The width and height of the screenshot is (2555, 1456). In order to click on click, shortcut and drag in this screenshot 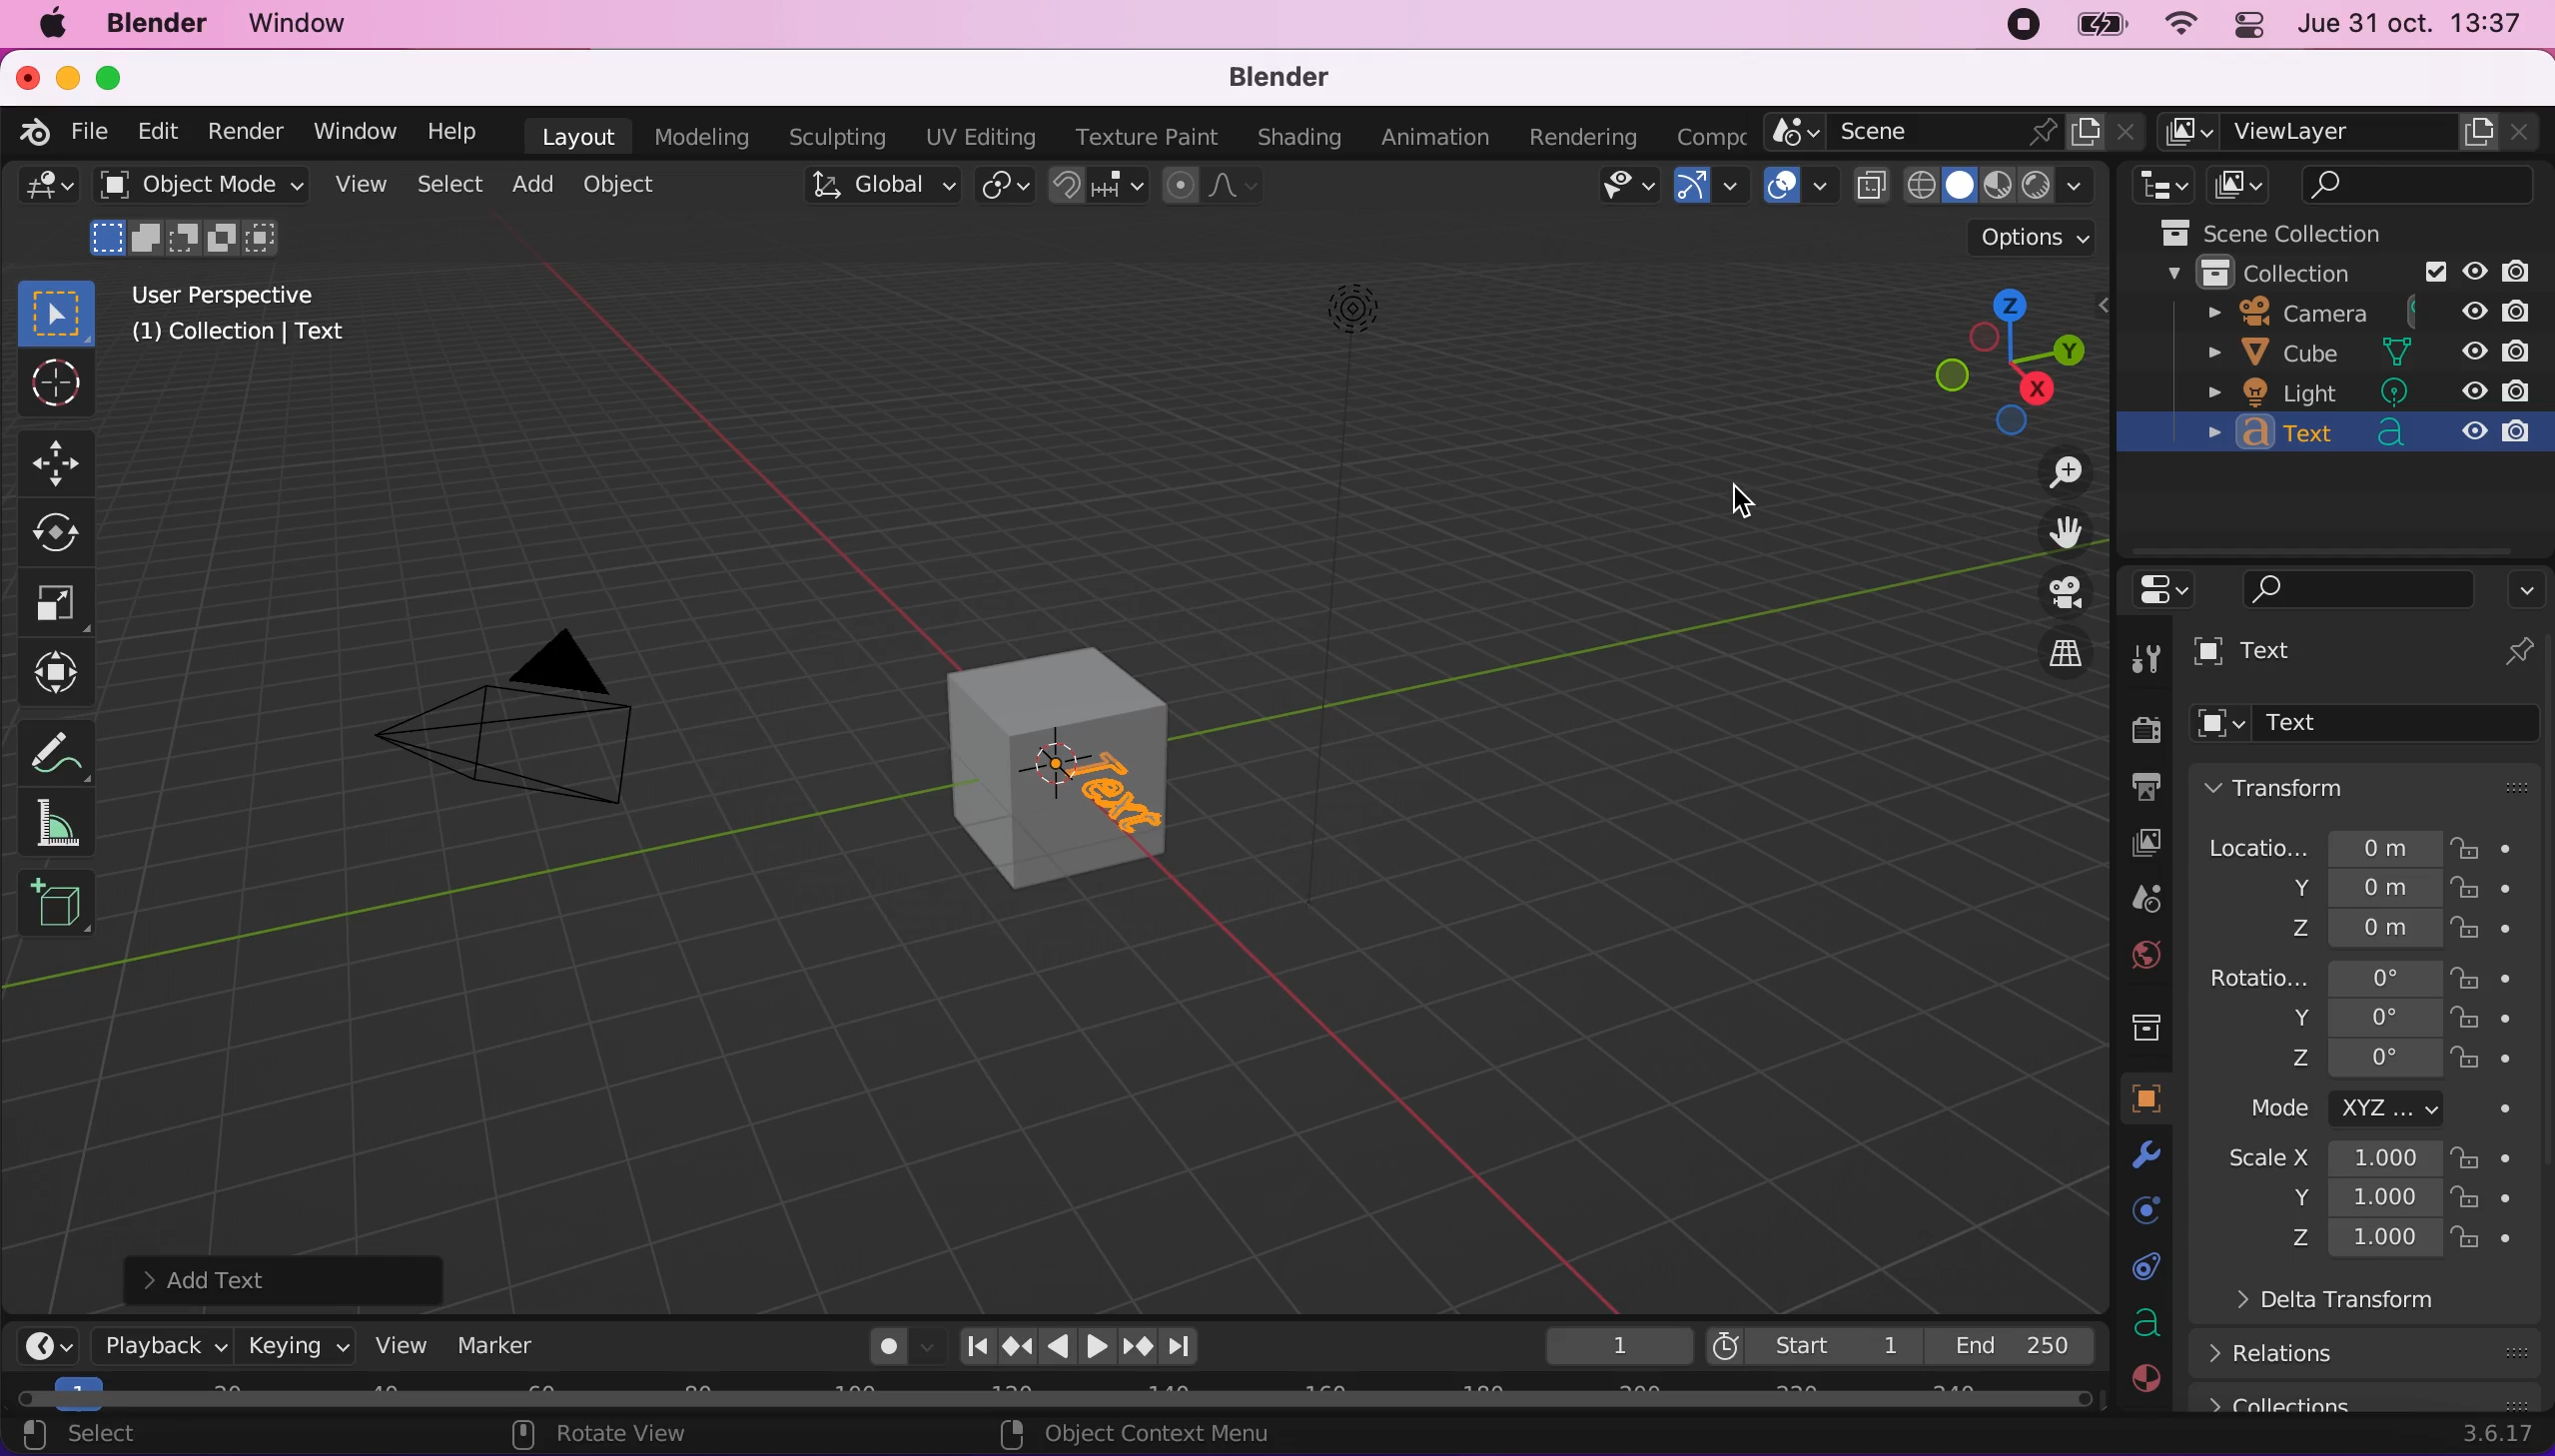, I will do `click(1987, 362)`.